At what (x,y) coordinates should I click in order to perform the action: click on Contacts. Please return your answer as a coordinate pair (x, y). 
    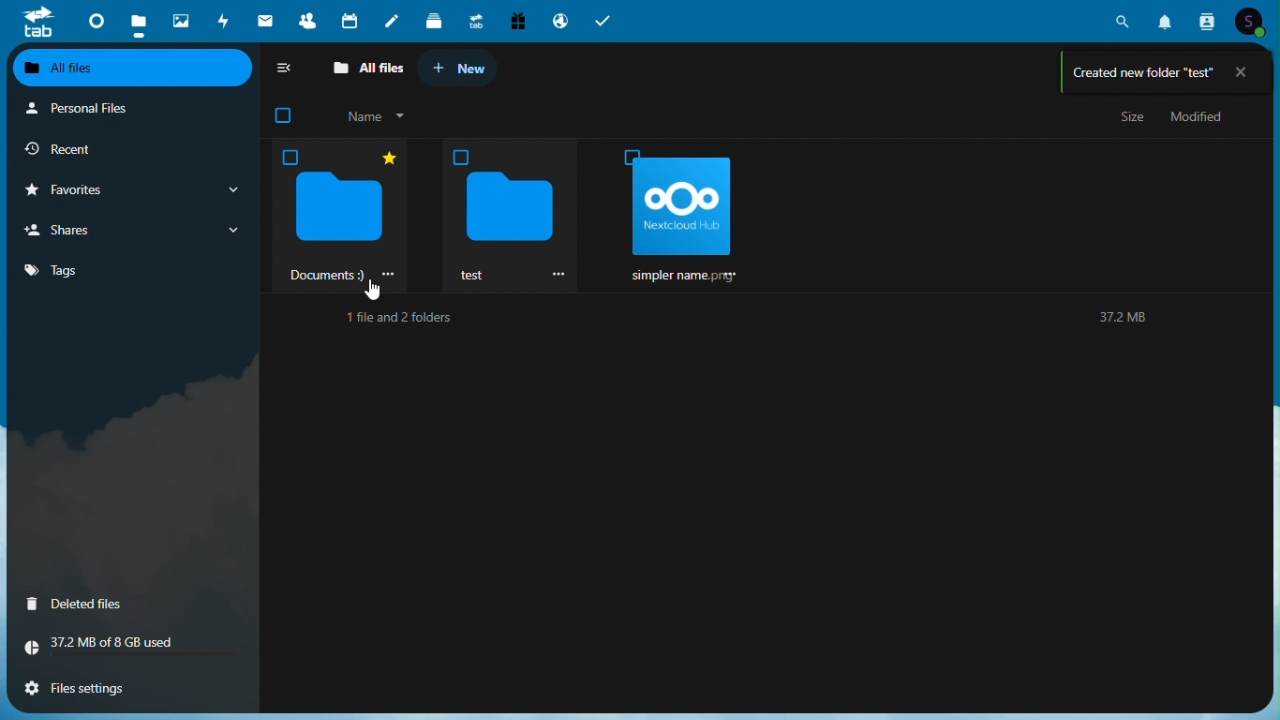
    Looking at the image, I should click on (1208, 19).